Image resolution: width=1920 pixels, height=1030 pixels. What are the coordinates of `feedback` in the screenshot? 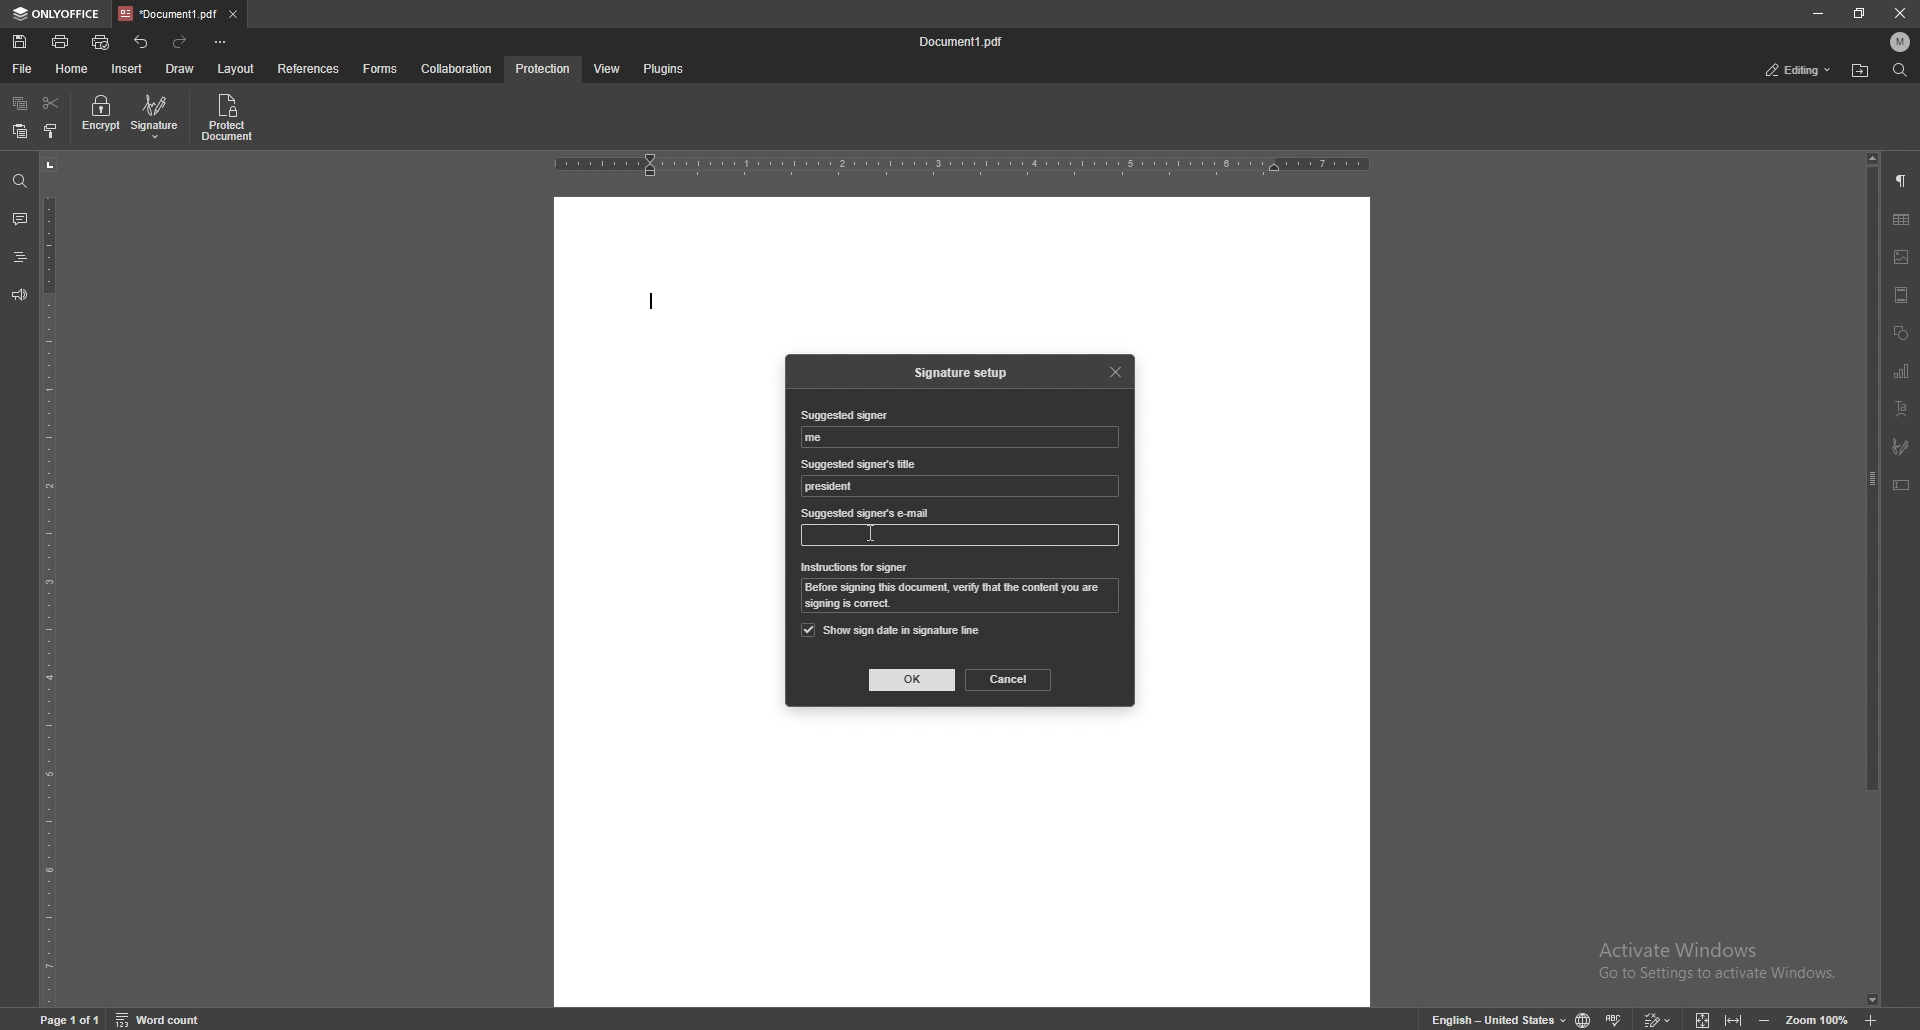 It's located at (18, 295).